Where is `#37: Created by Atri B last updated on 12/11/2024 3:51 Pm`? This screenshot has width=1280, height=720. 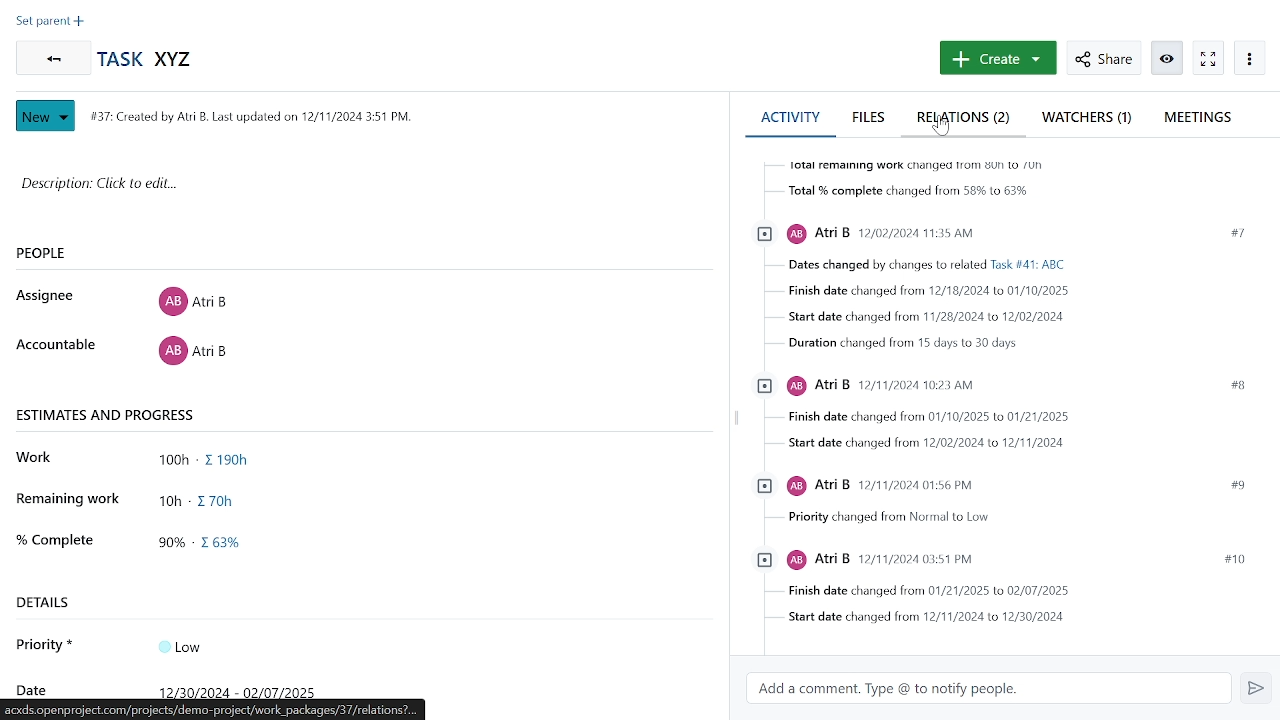 #37: Created by Atri B last updated on 12/11/2024 3:51 Pm is located at coordinates (249, 116).